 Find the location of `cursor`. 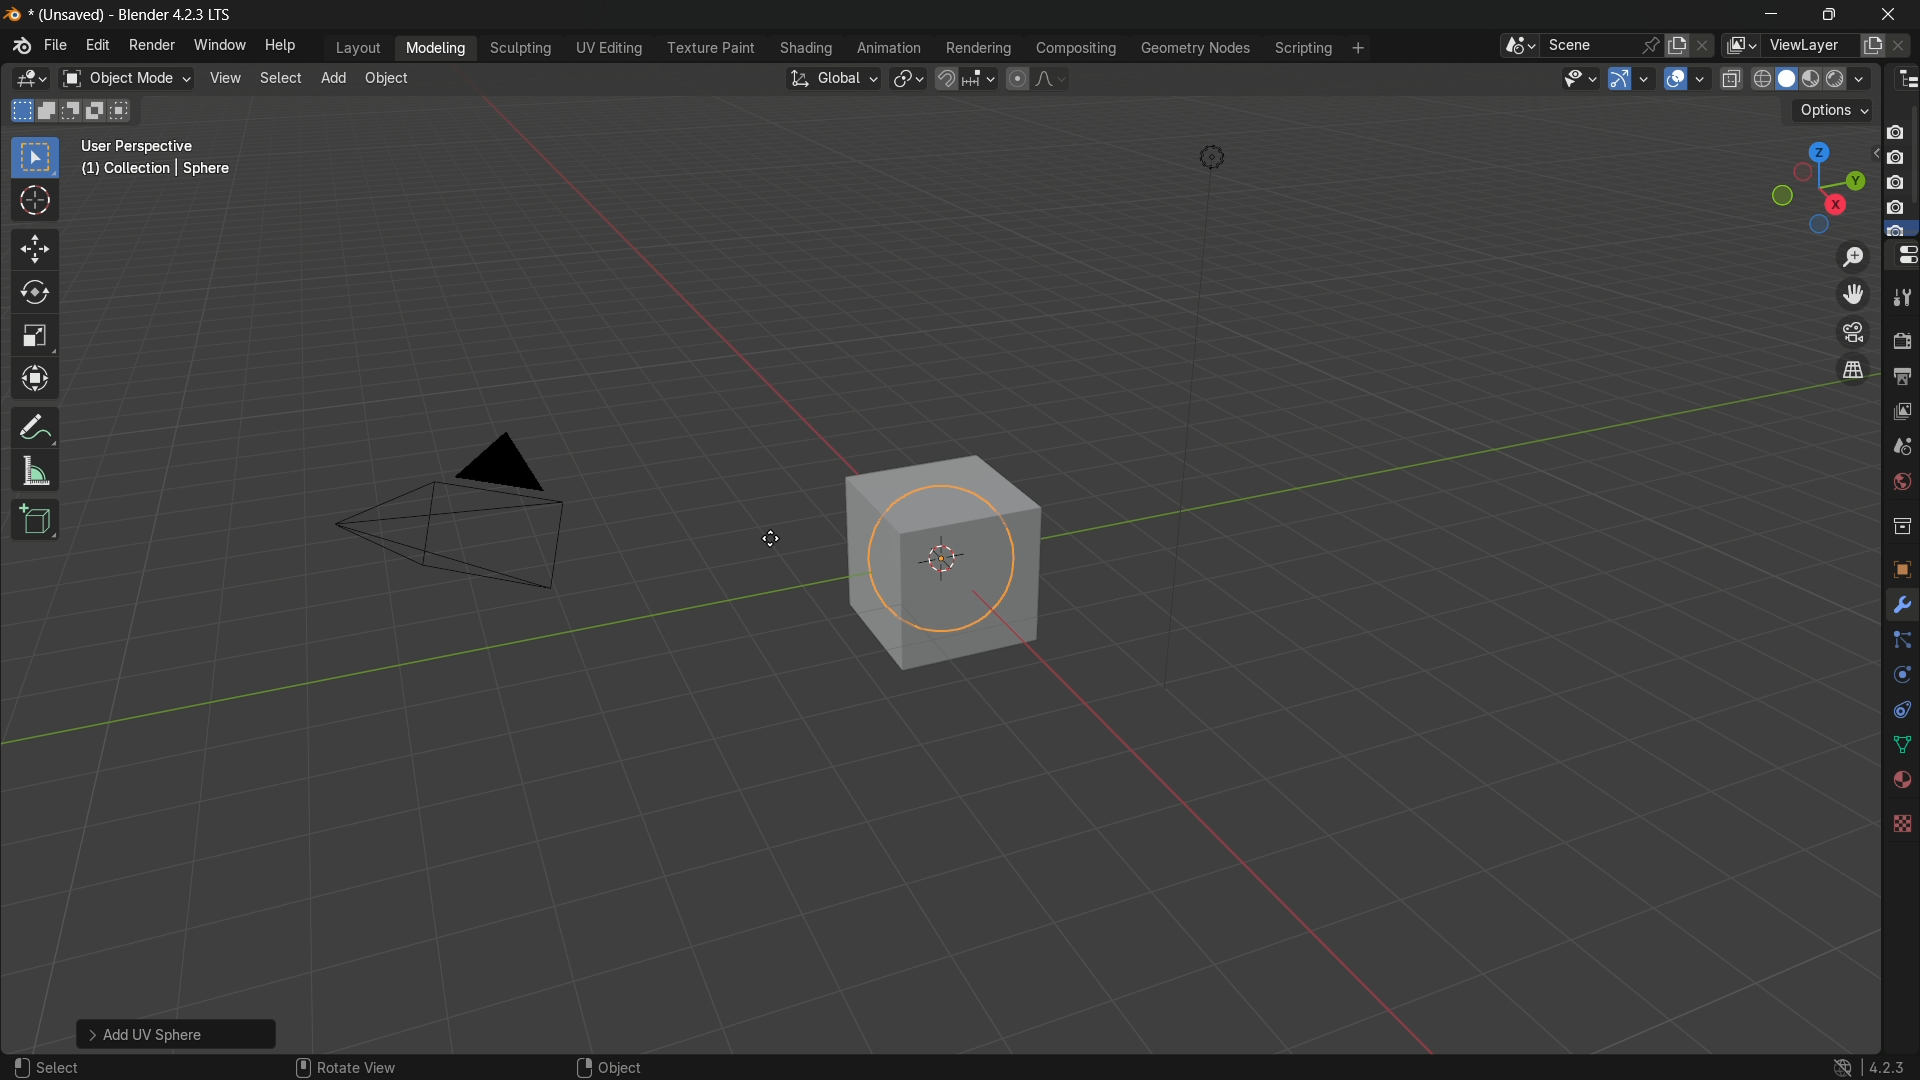

cursor is located at coordinates (35, 204).